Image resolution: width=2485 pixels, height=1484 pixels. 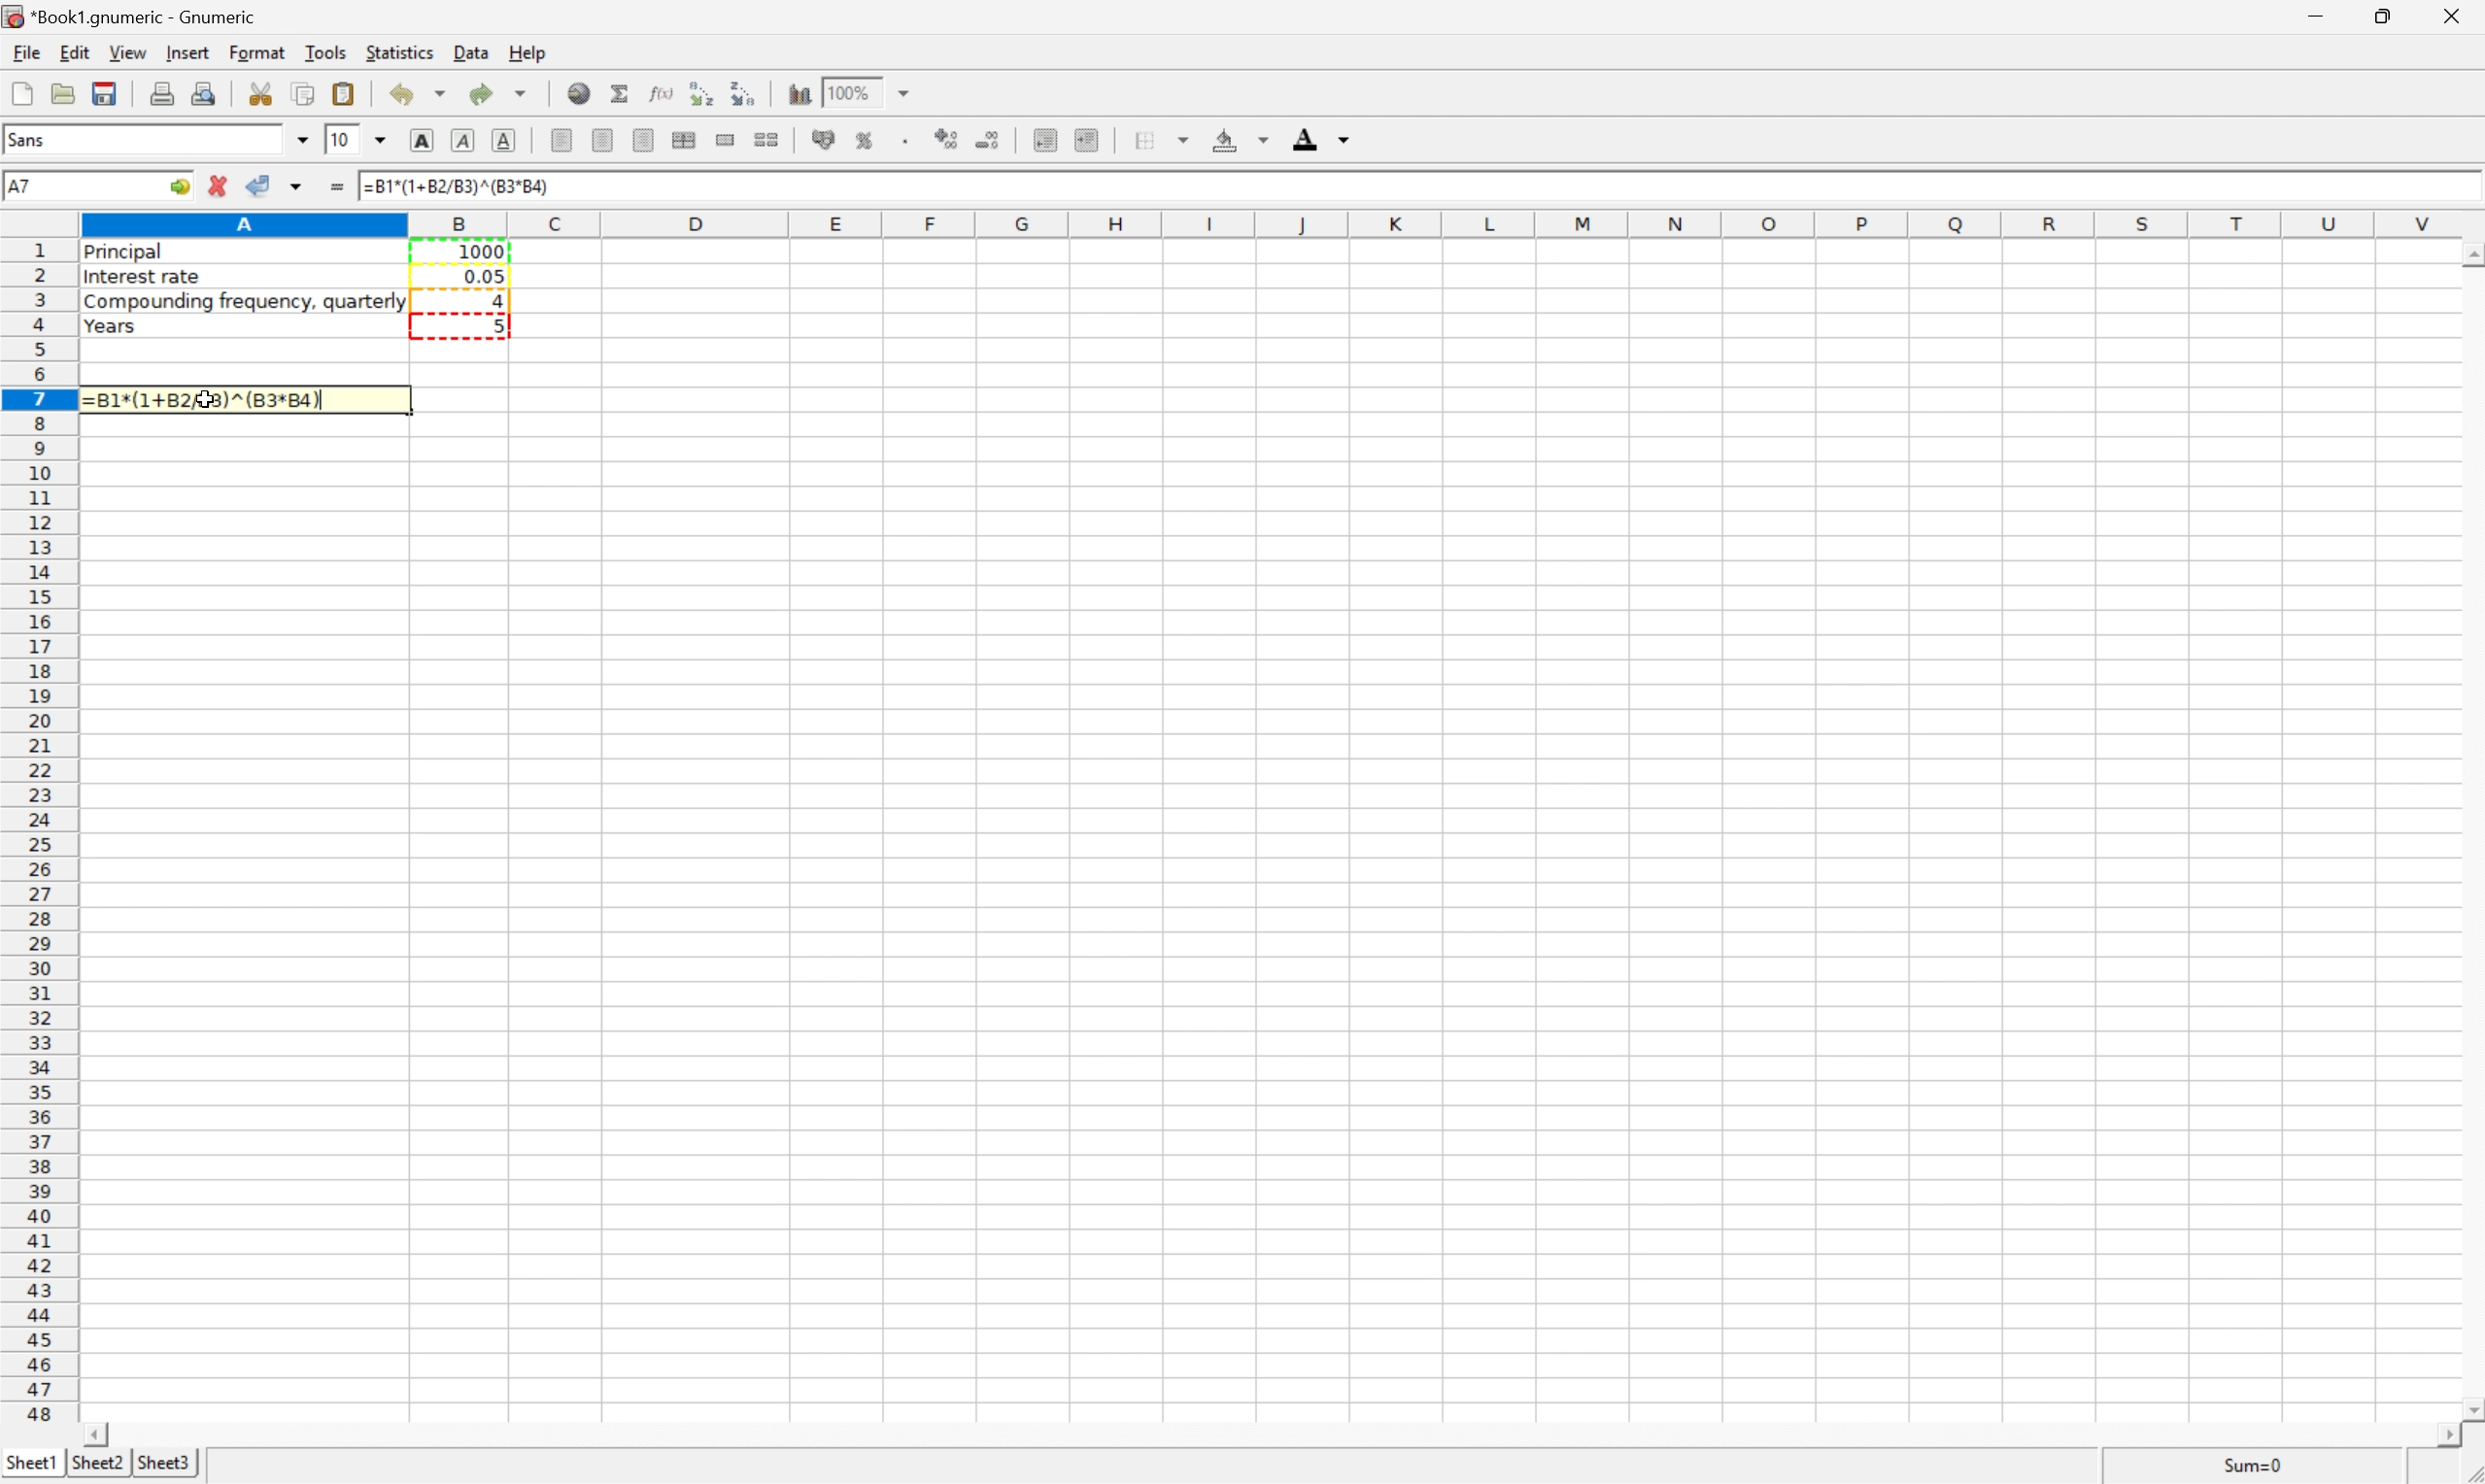 What do you see at coordinates (825, 140) in the screenshot?
I see `format selection as accounting` at bounding box center [825, 140].